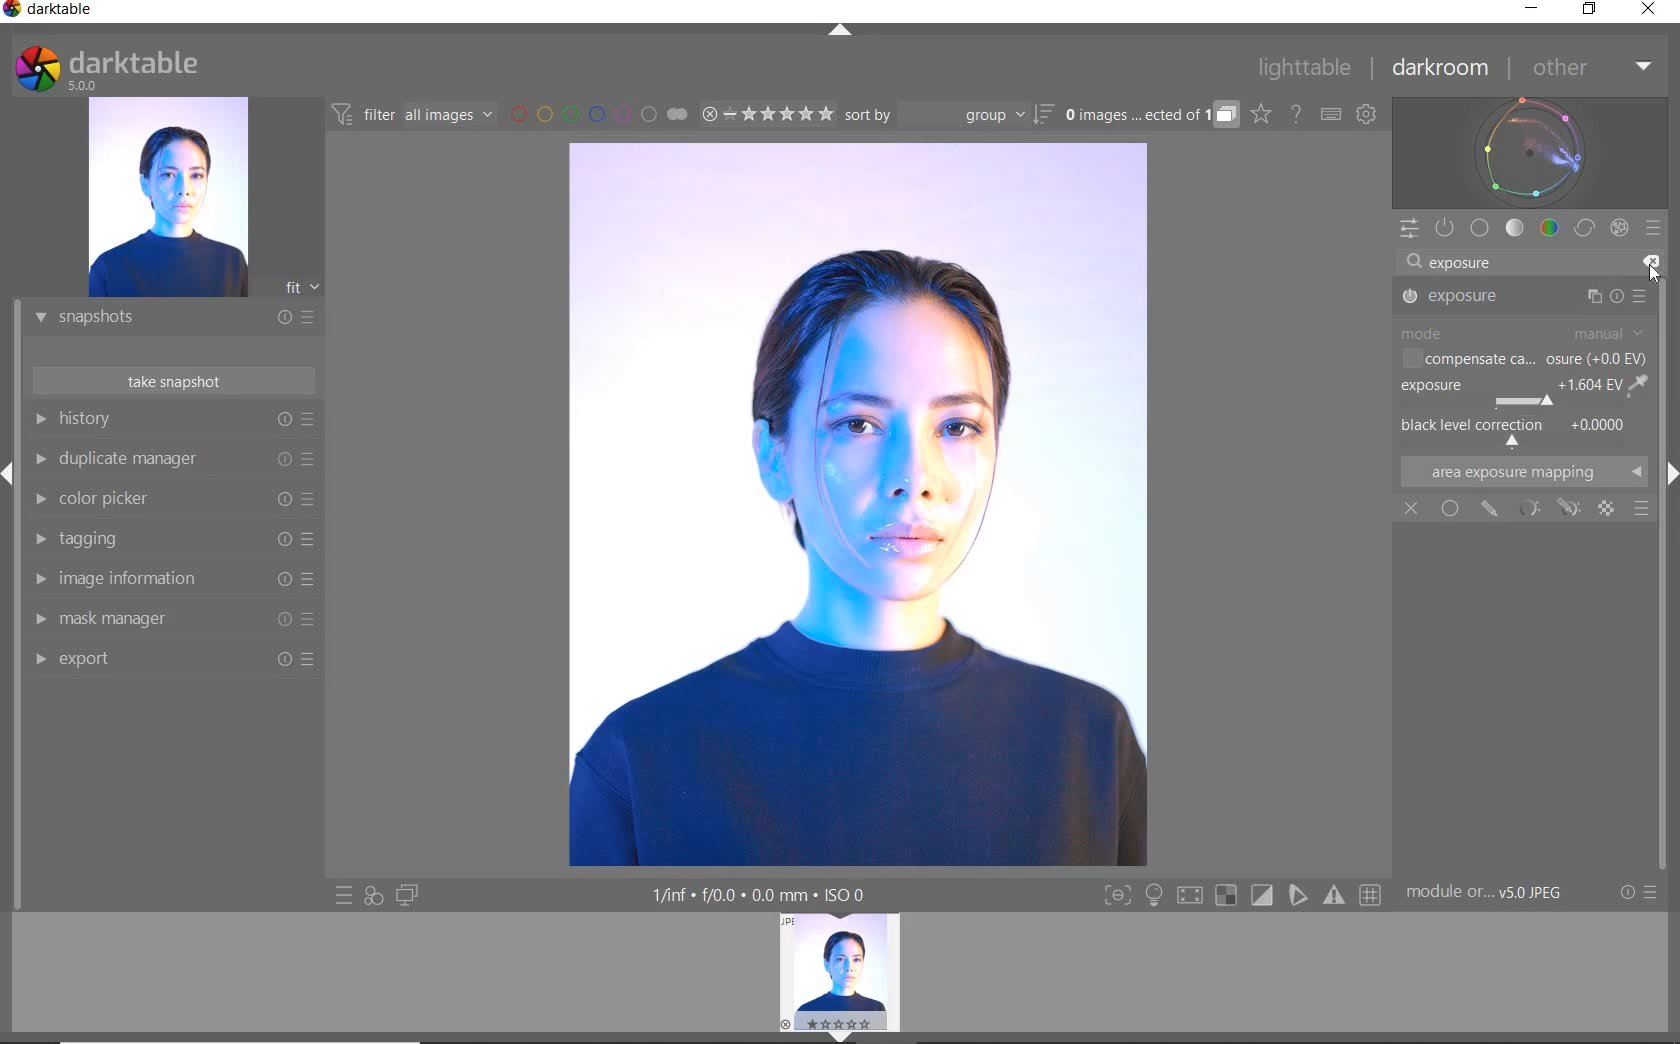  What do you see at coordinates (10, 474) in the screenshot?
I see `Expand/Collapse` at bounding box center [10, 474].